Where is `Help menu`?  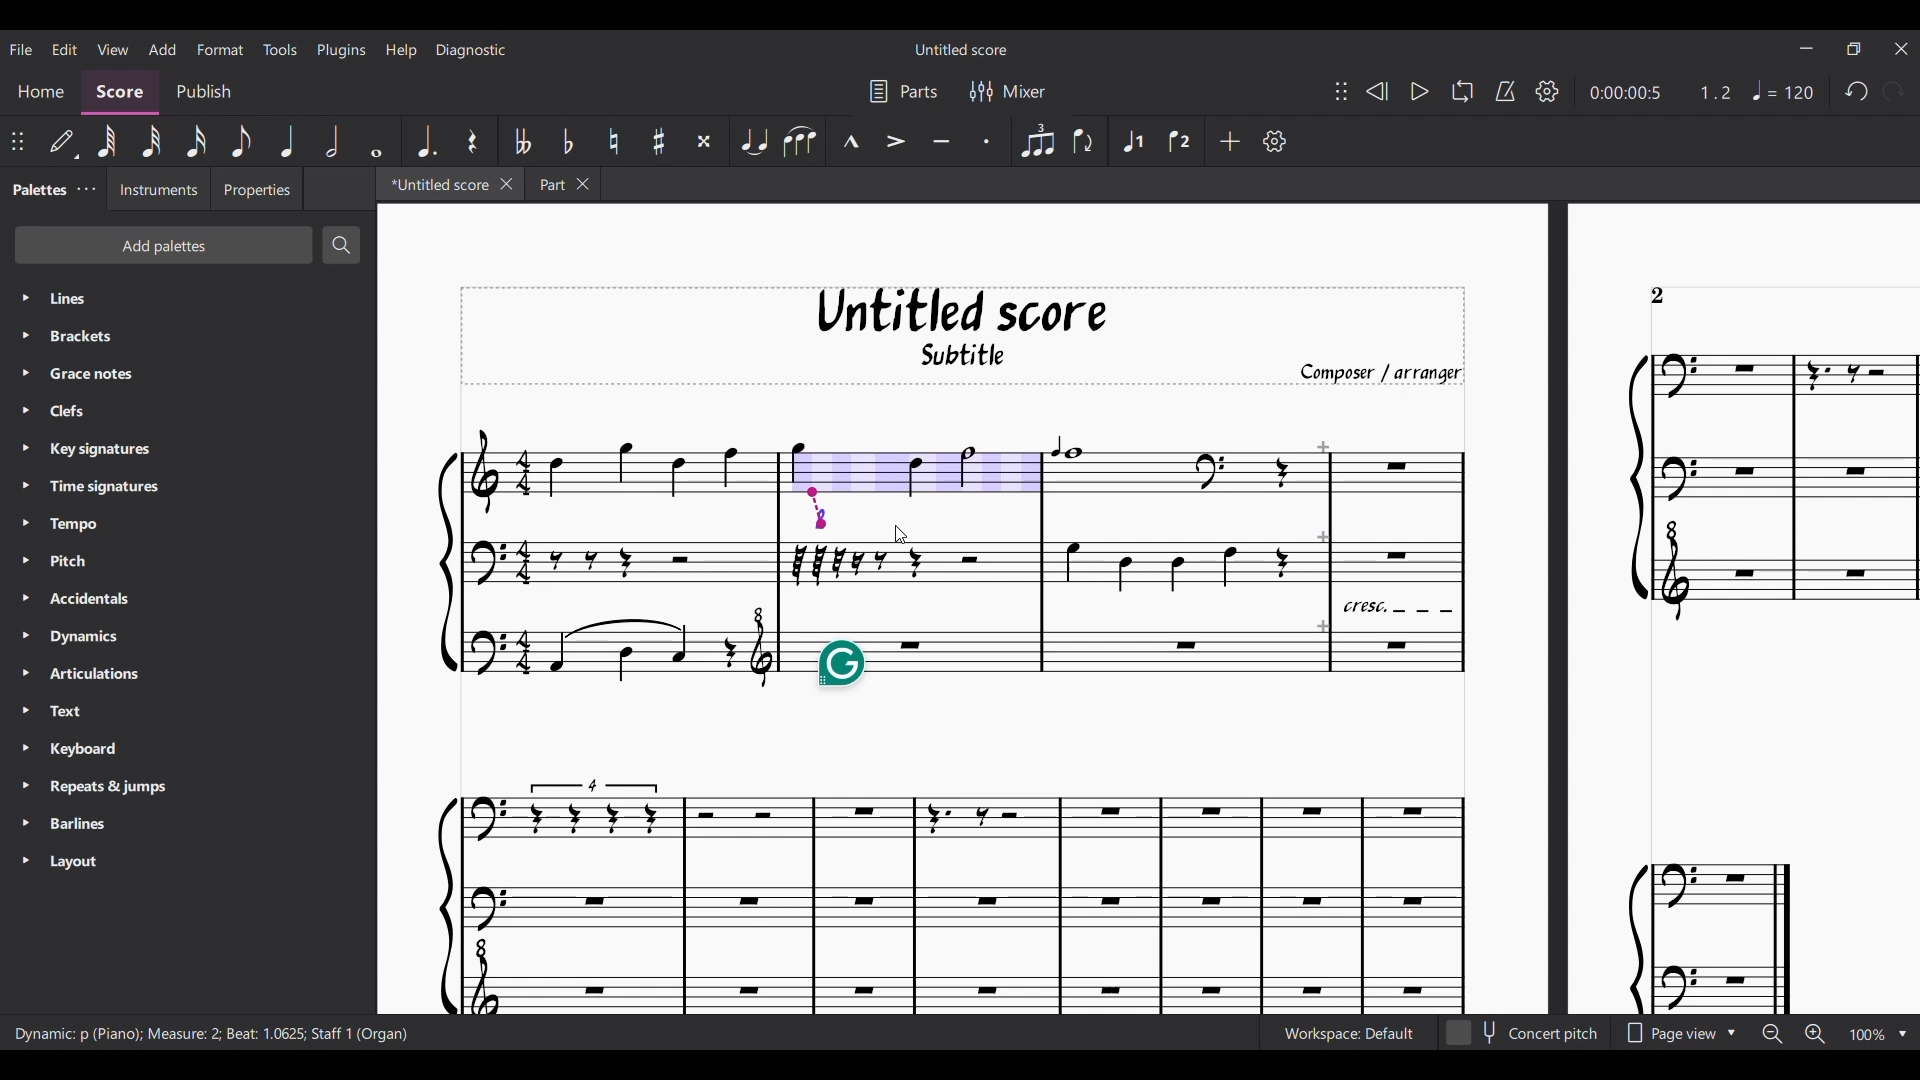 Help menu is located at coordinates (401, 50).